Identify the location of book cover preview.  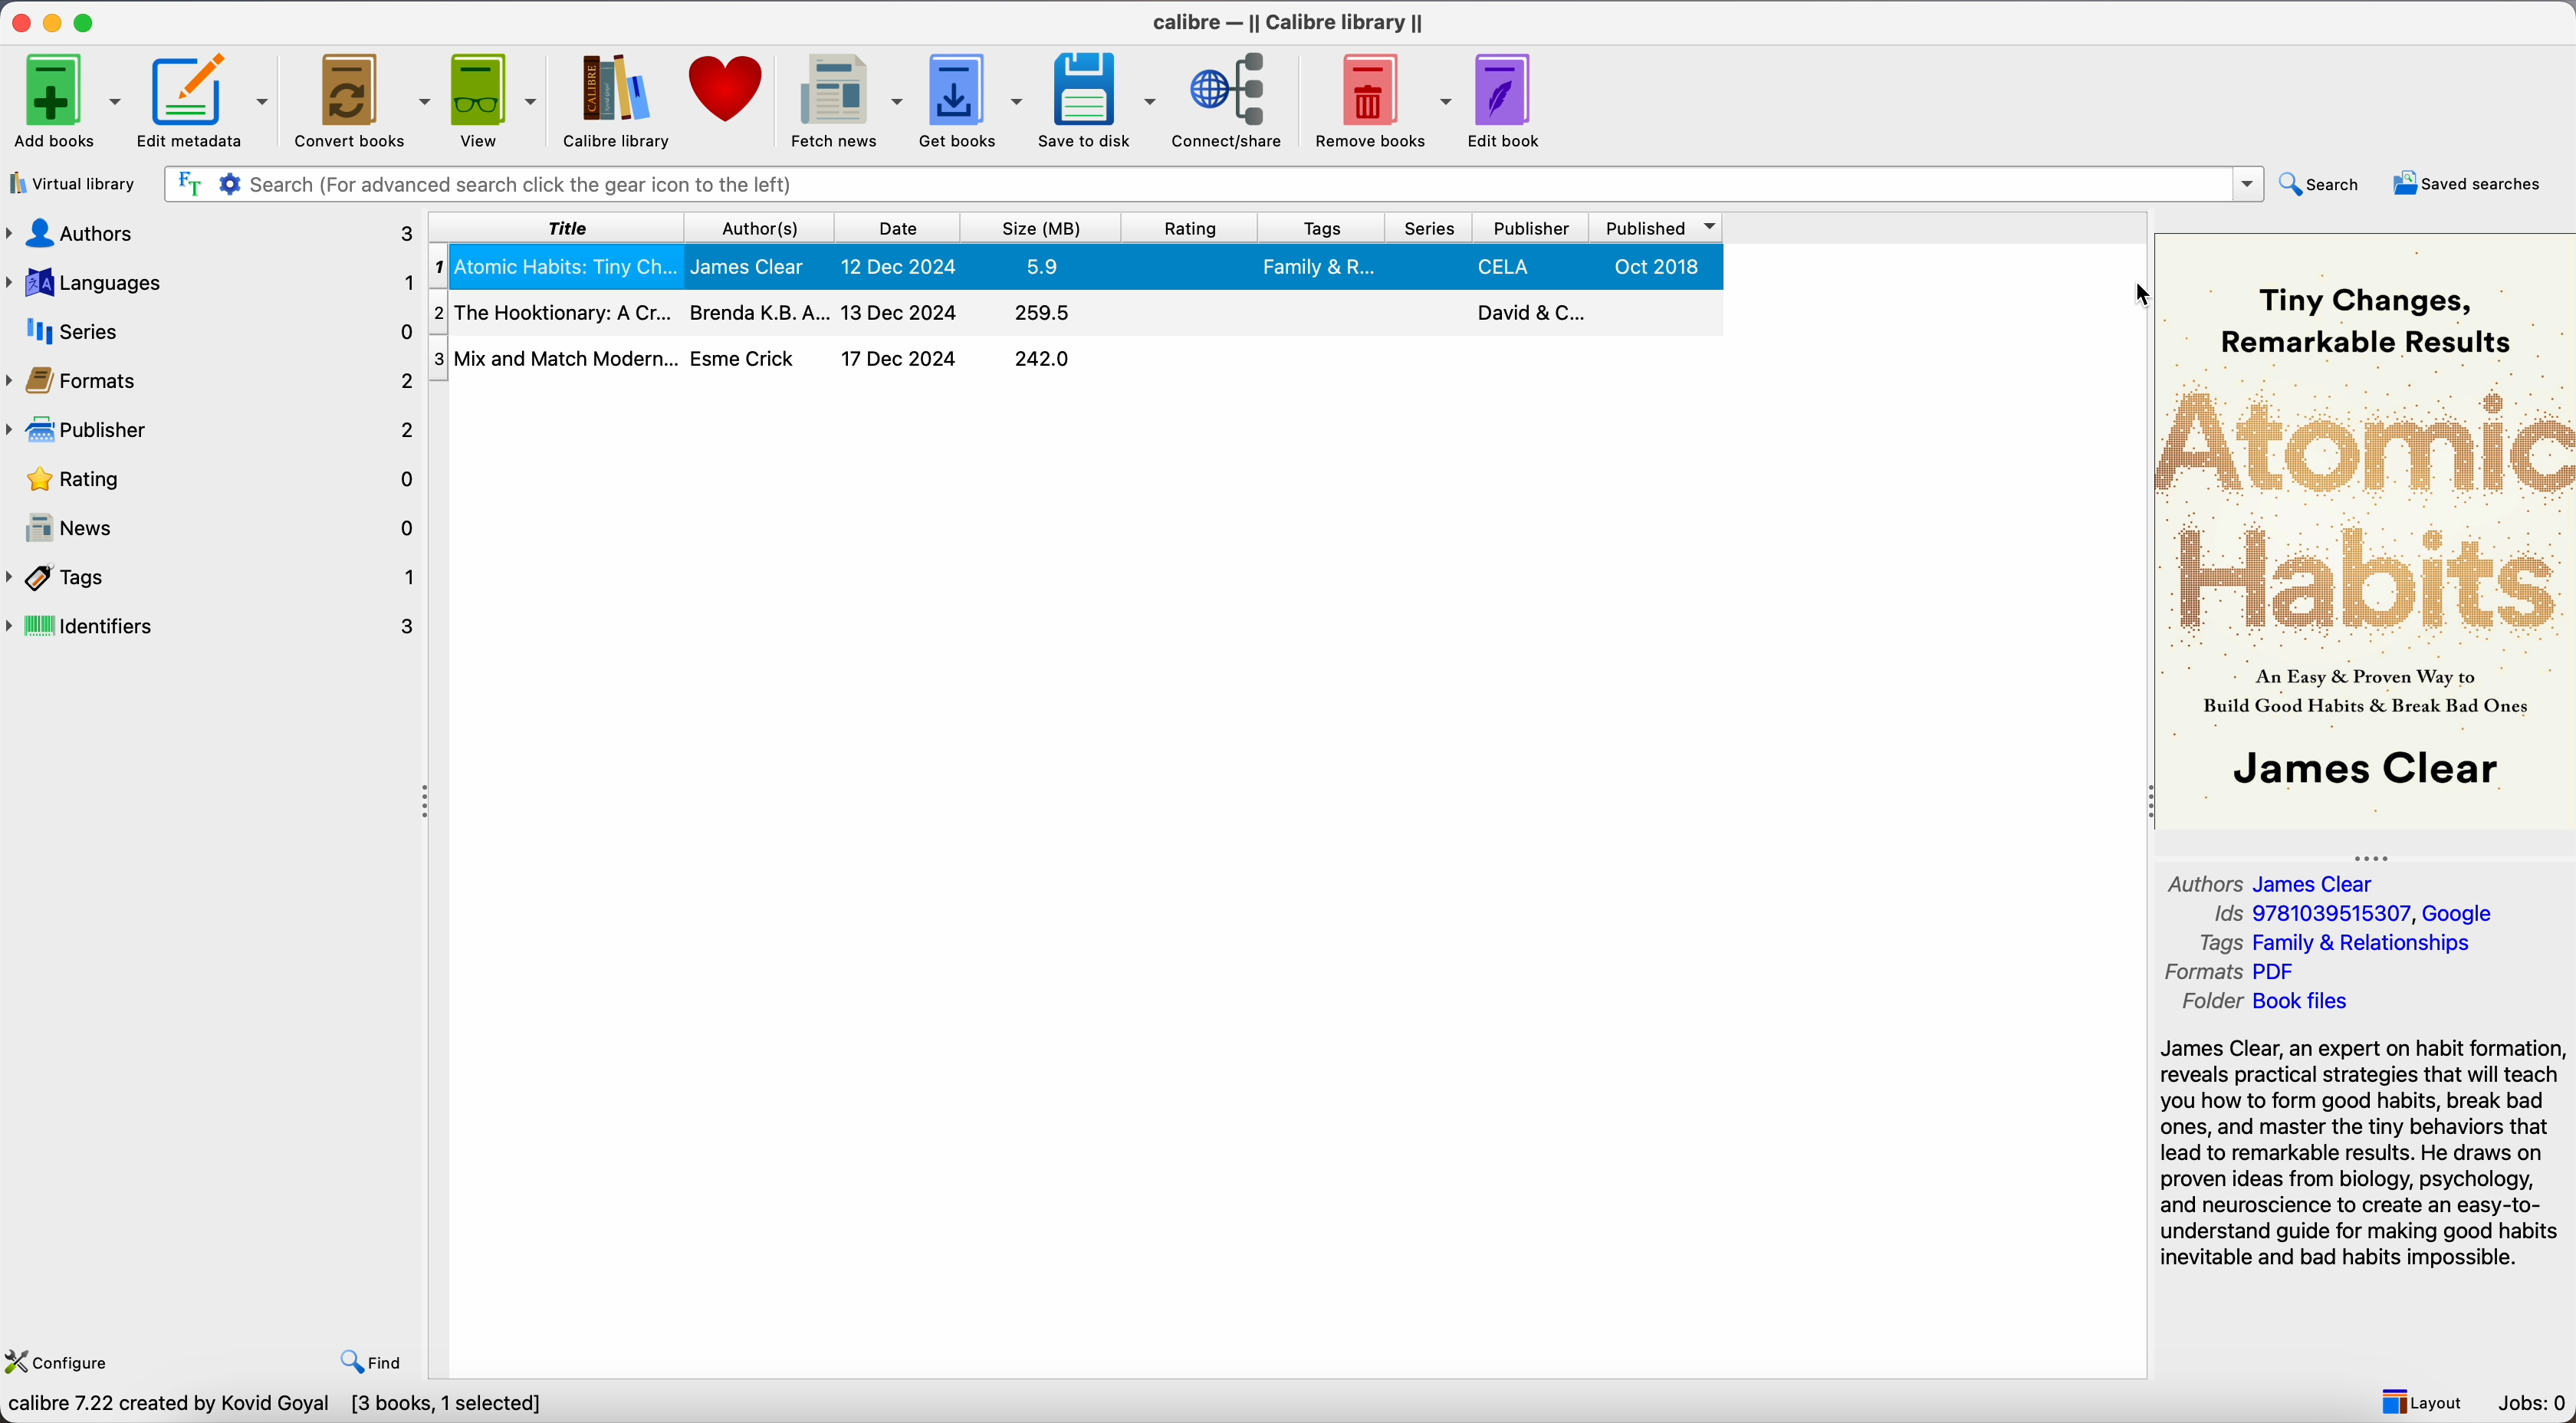
(2367, 533).